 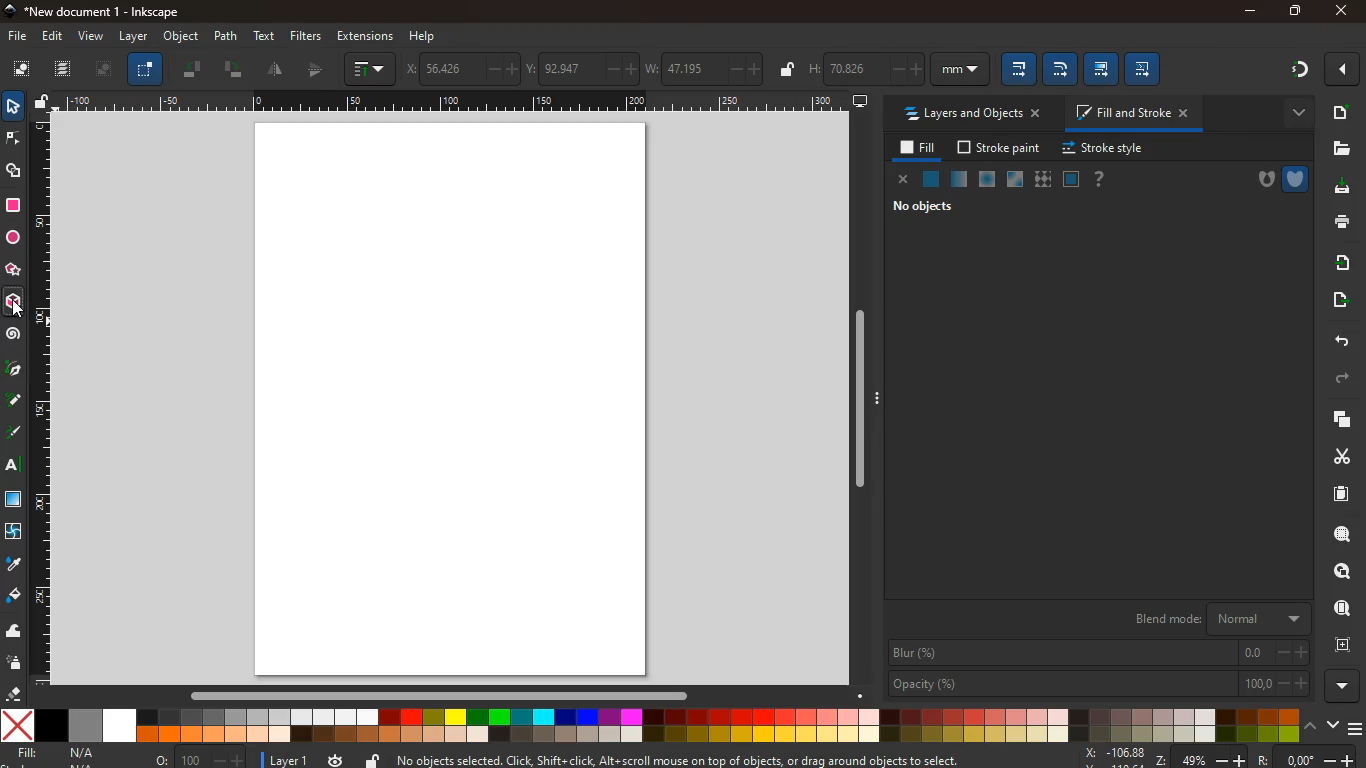 I want to click on Scrollbar, so click(x=859, y=395).